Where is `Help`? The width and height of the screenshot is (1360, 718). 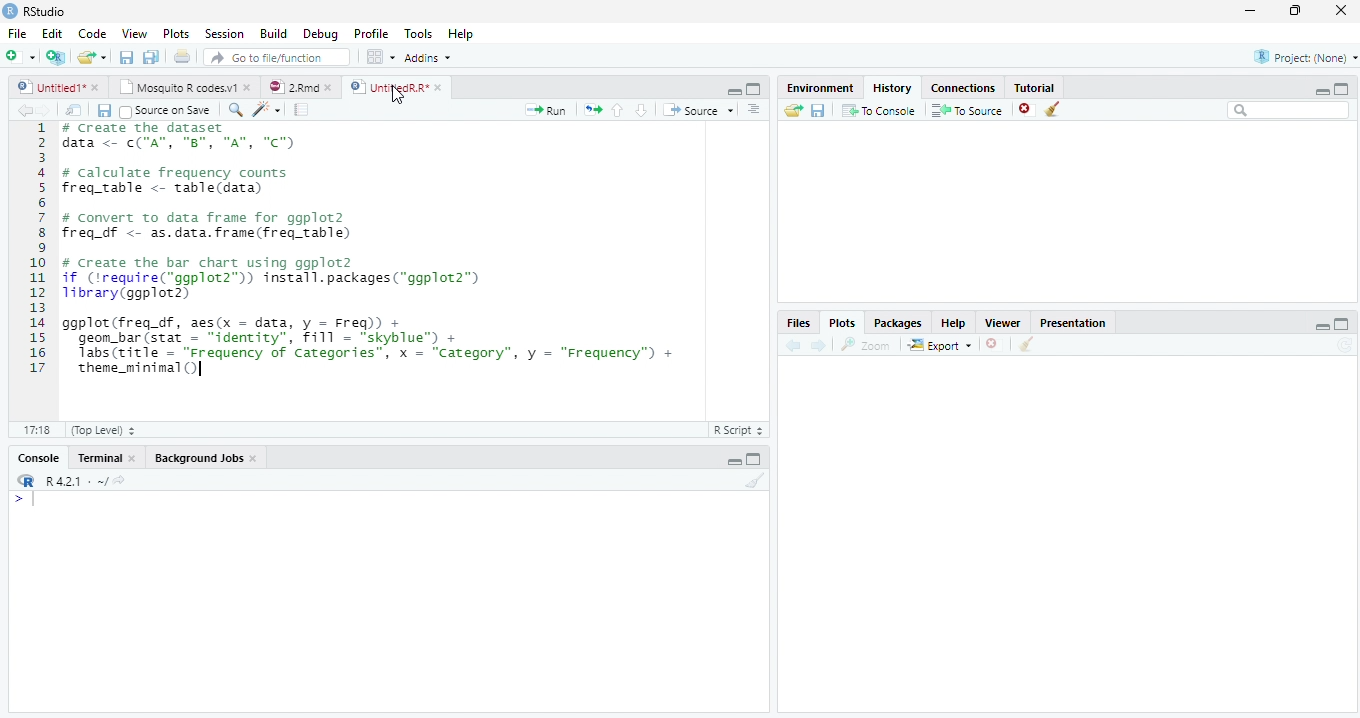
Help is located at coordinates (462, 33).